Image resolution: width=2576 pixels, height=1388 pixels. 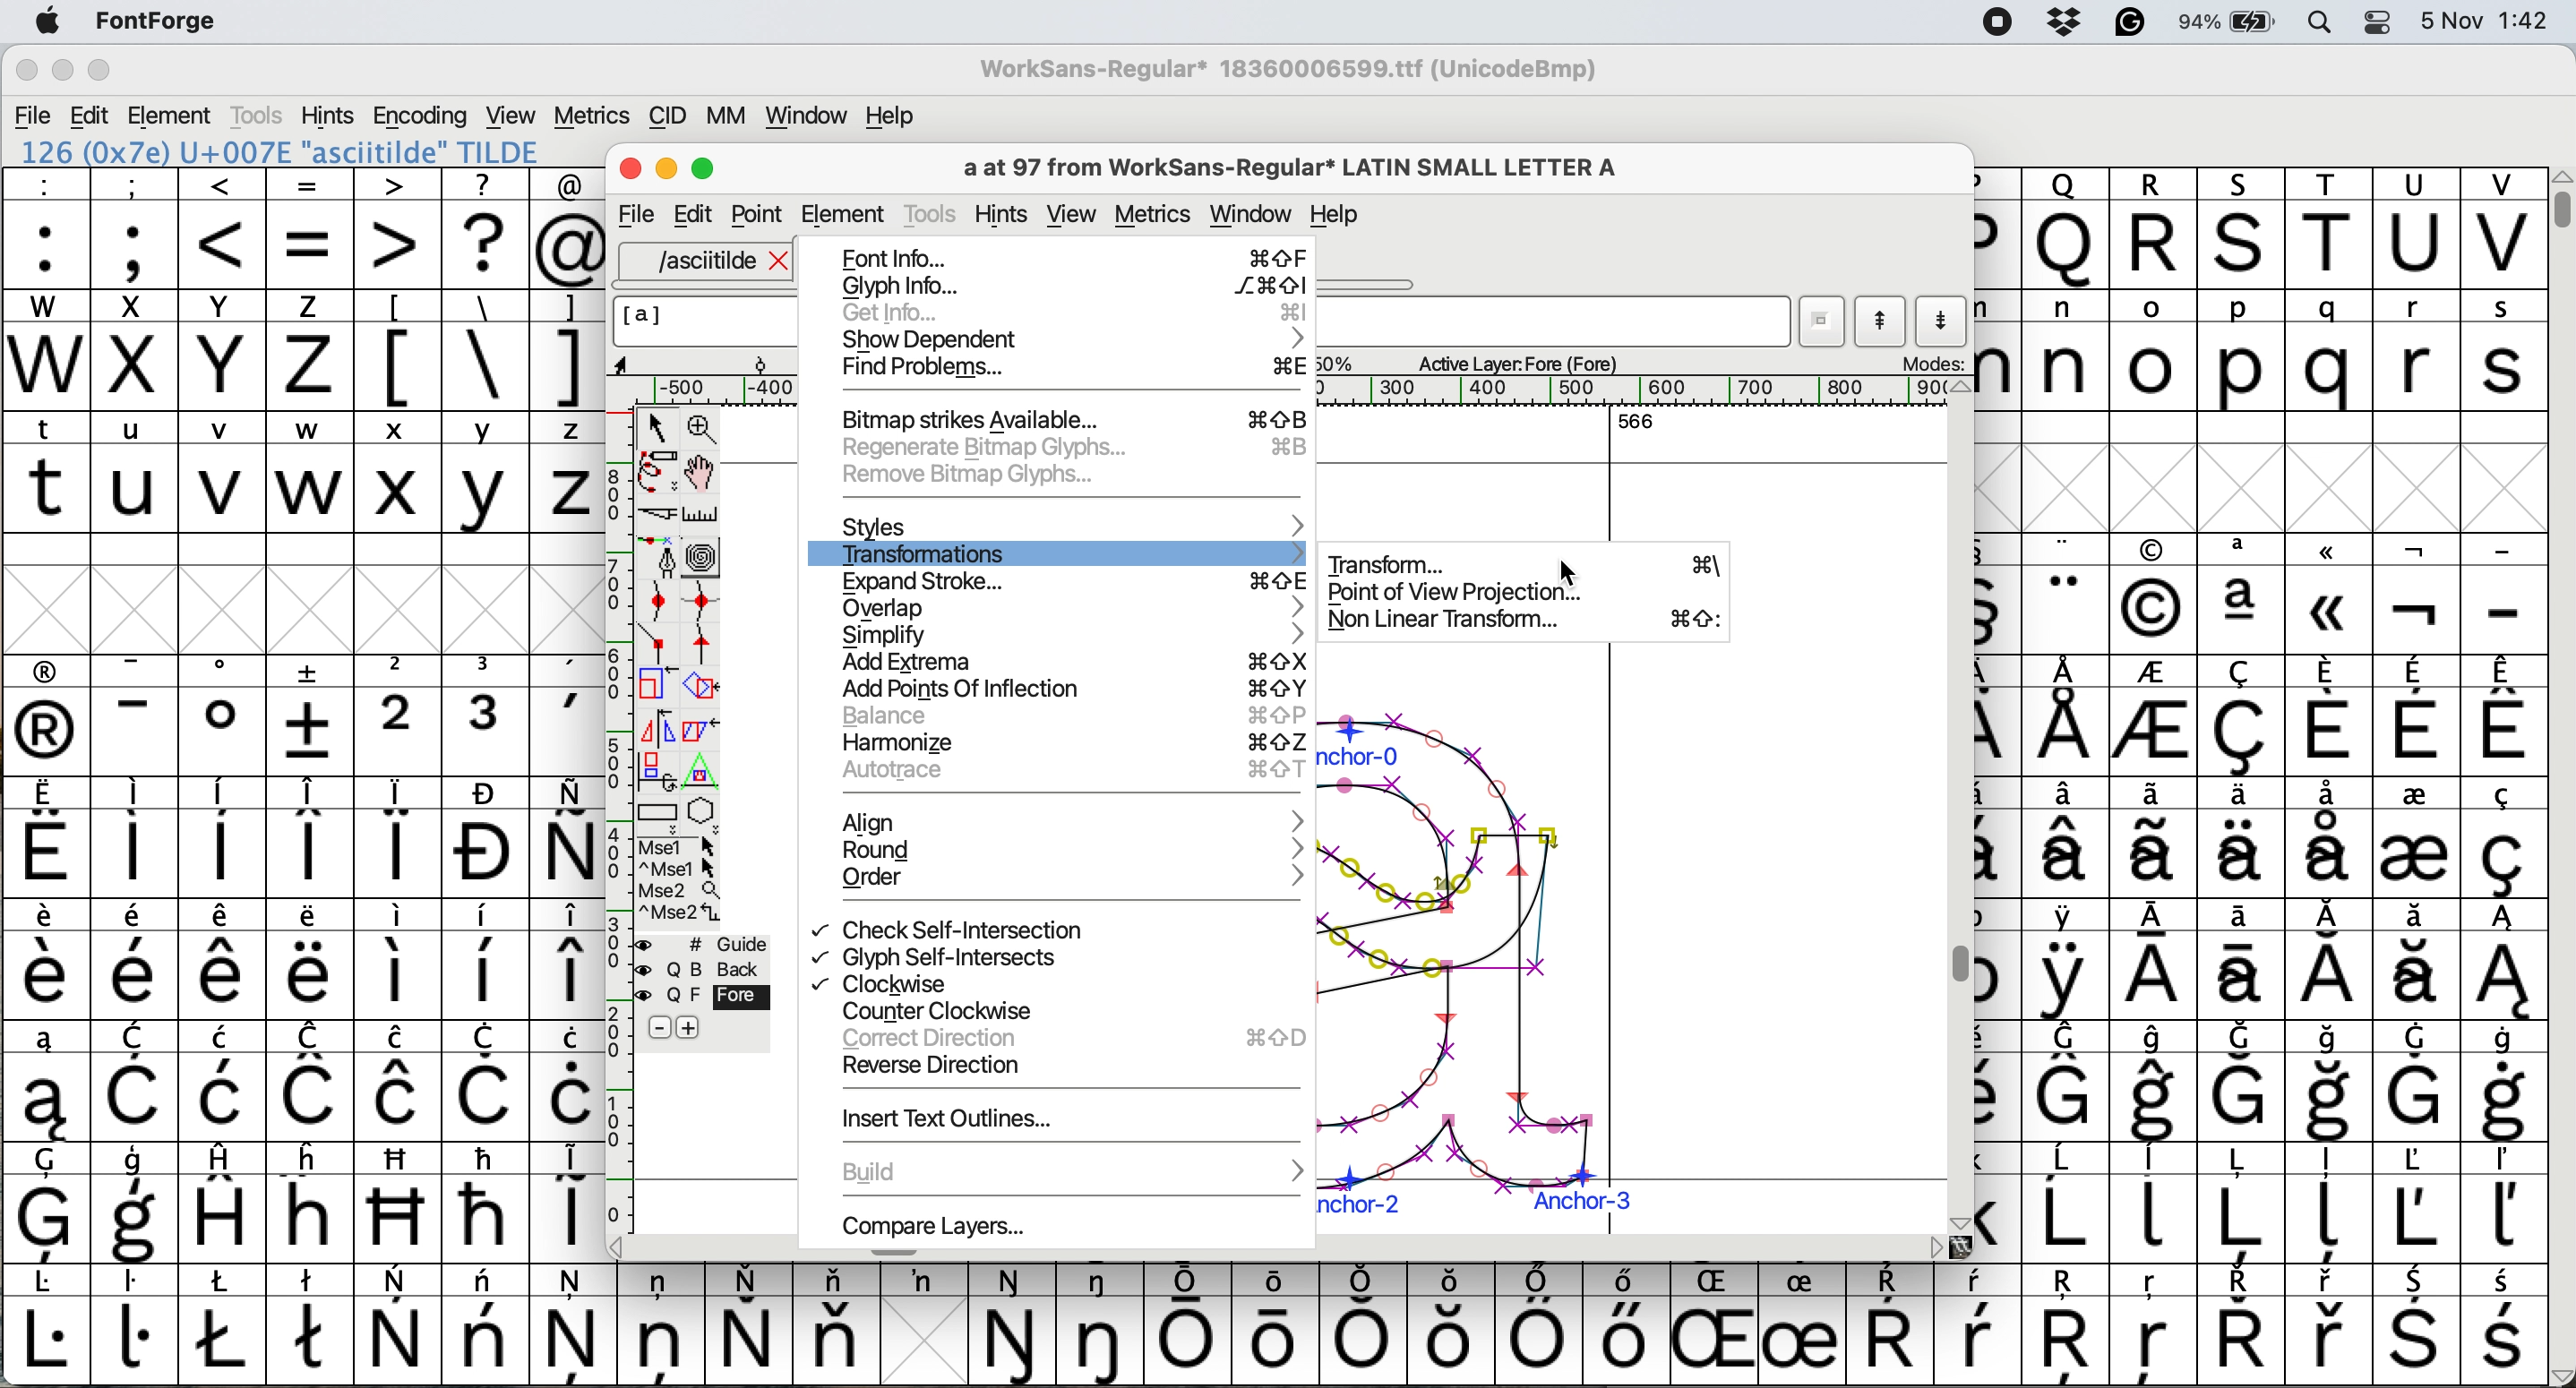 What do you see at coordinates (2058, 22) in the screenshot?
I see `dropbox` at bounding box center [2058, 22].